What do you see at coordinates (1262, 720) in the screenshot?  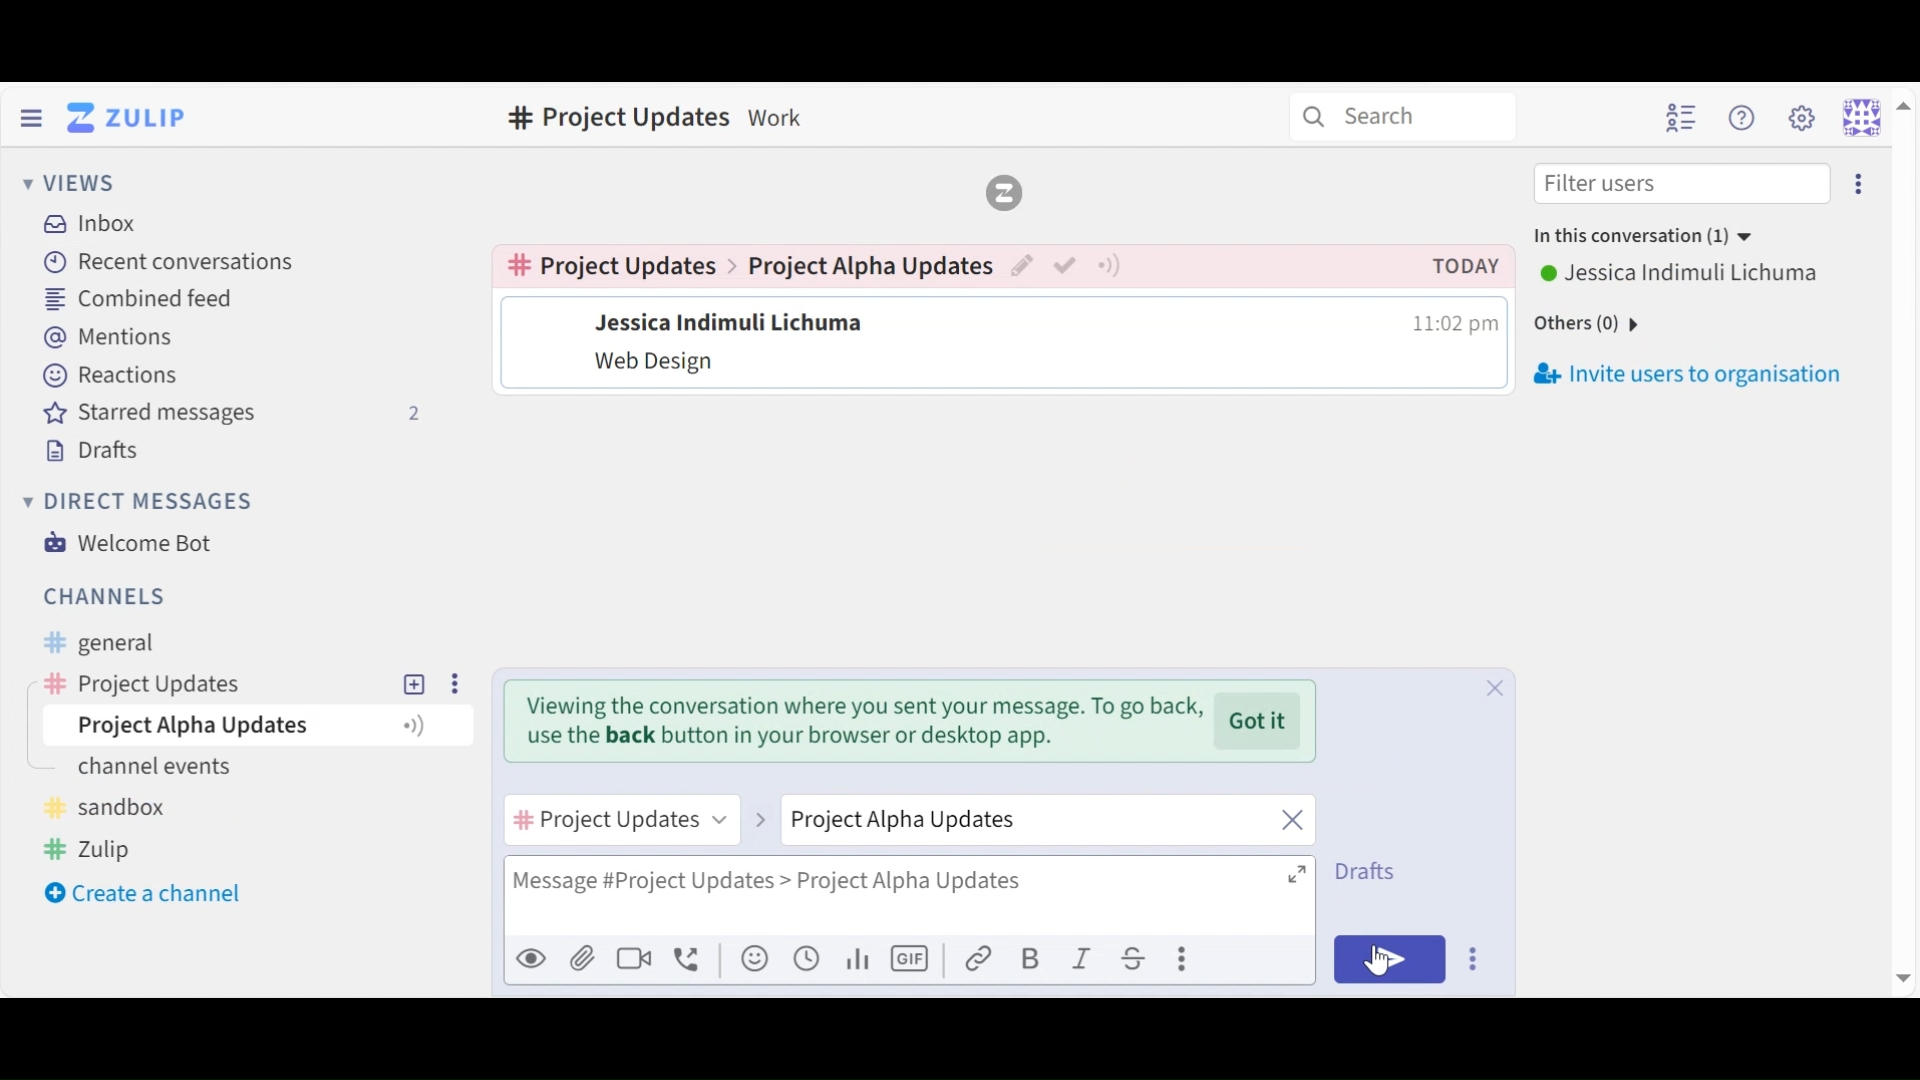 I see `got it` at bounding box center [1262, 720].